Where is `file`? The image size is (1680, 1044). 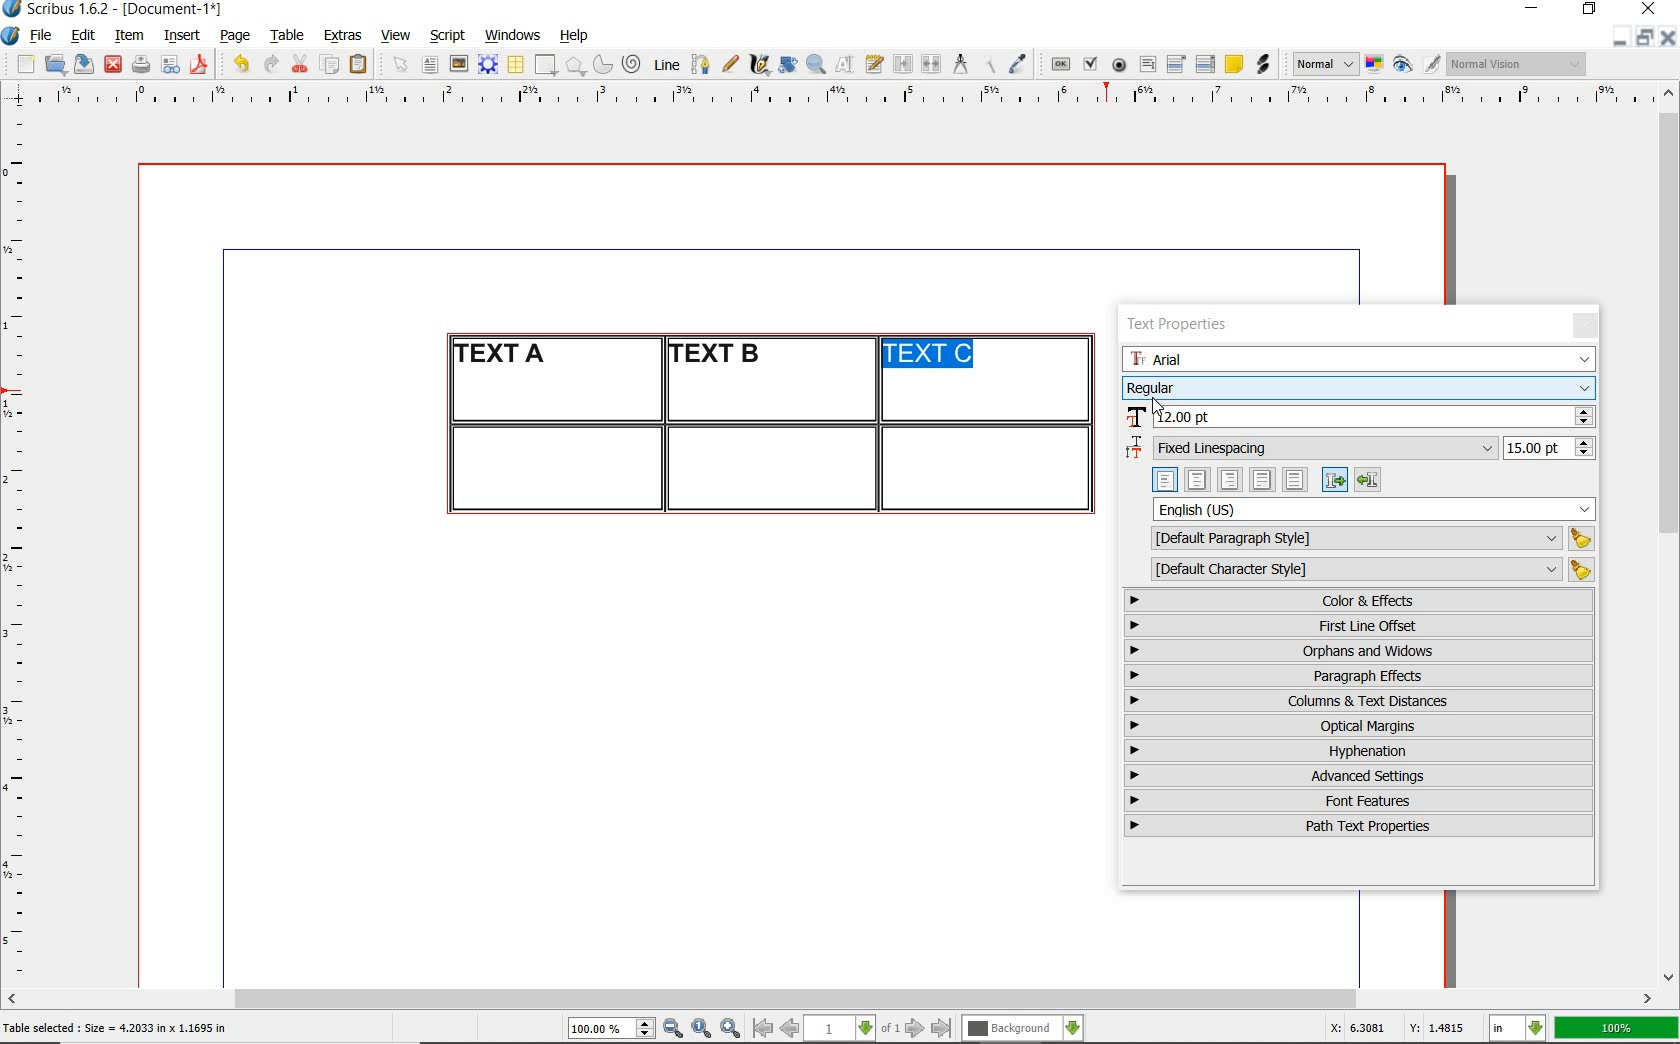
file is located at coordinates (43, 36).